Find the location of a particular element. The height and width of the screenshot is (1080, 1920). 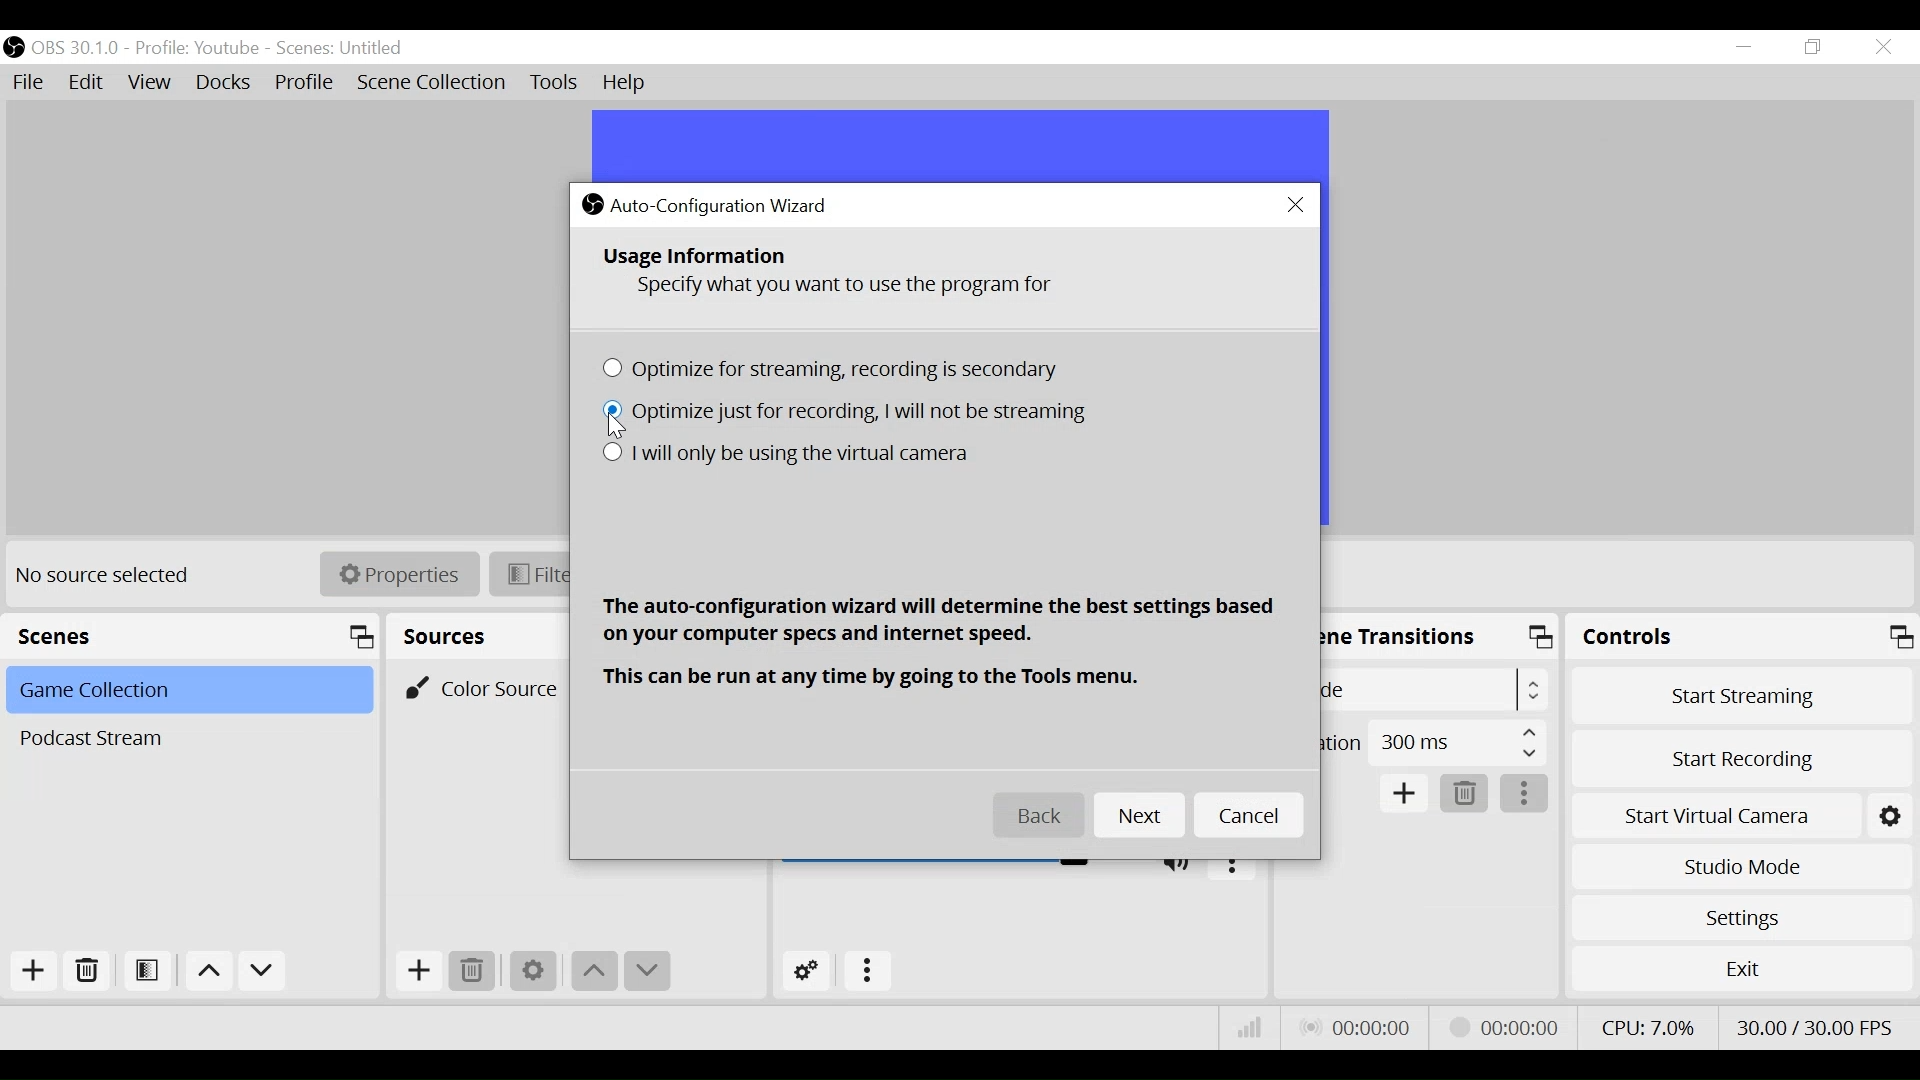

(un)check I will only be using the virtual camera is located at coordinates (784, 456).